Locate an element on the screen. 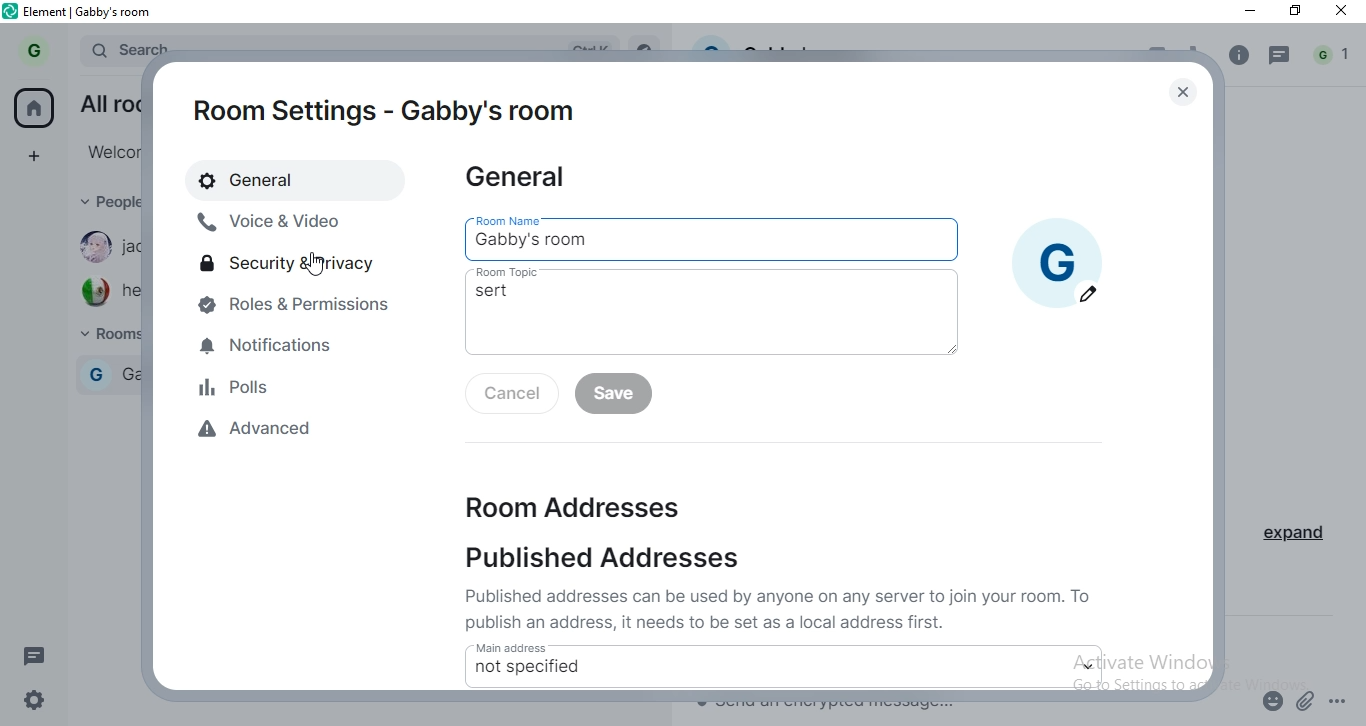 The image size is (1366, 726). add spaces is located at coordinates (33, 154).